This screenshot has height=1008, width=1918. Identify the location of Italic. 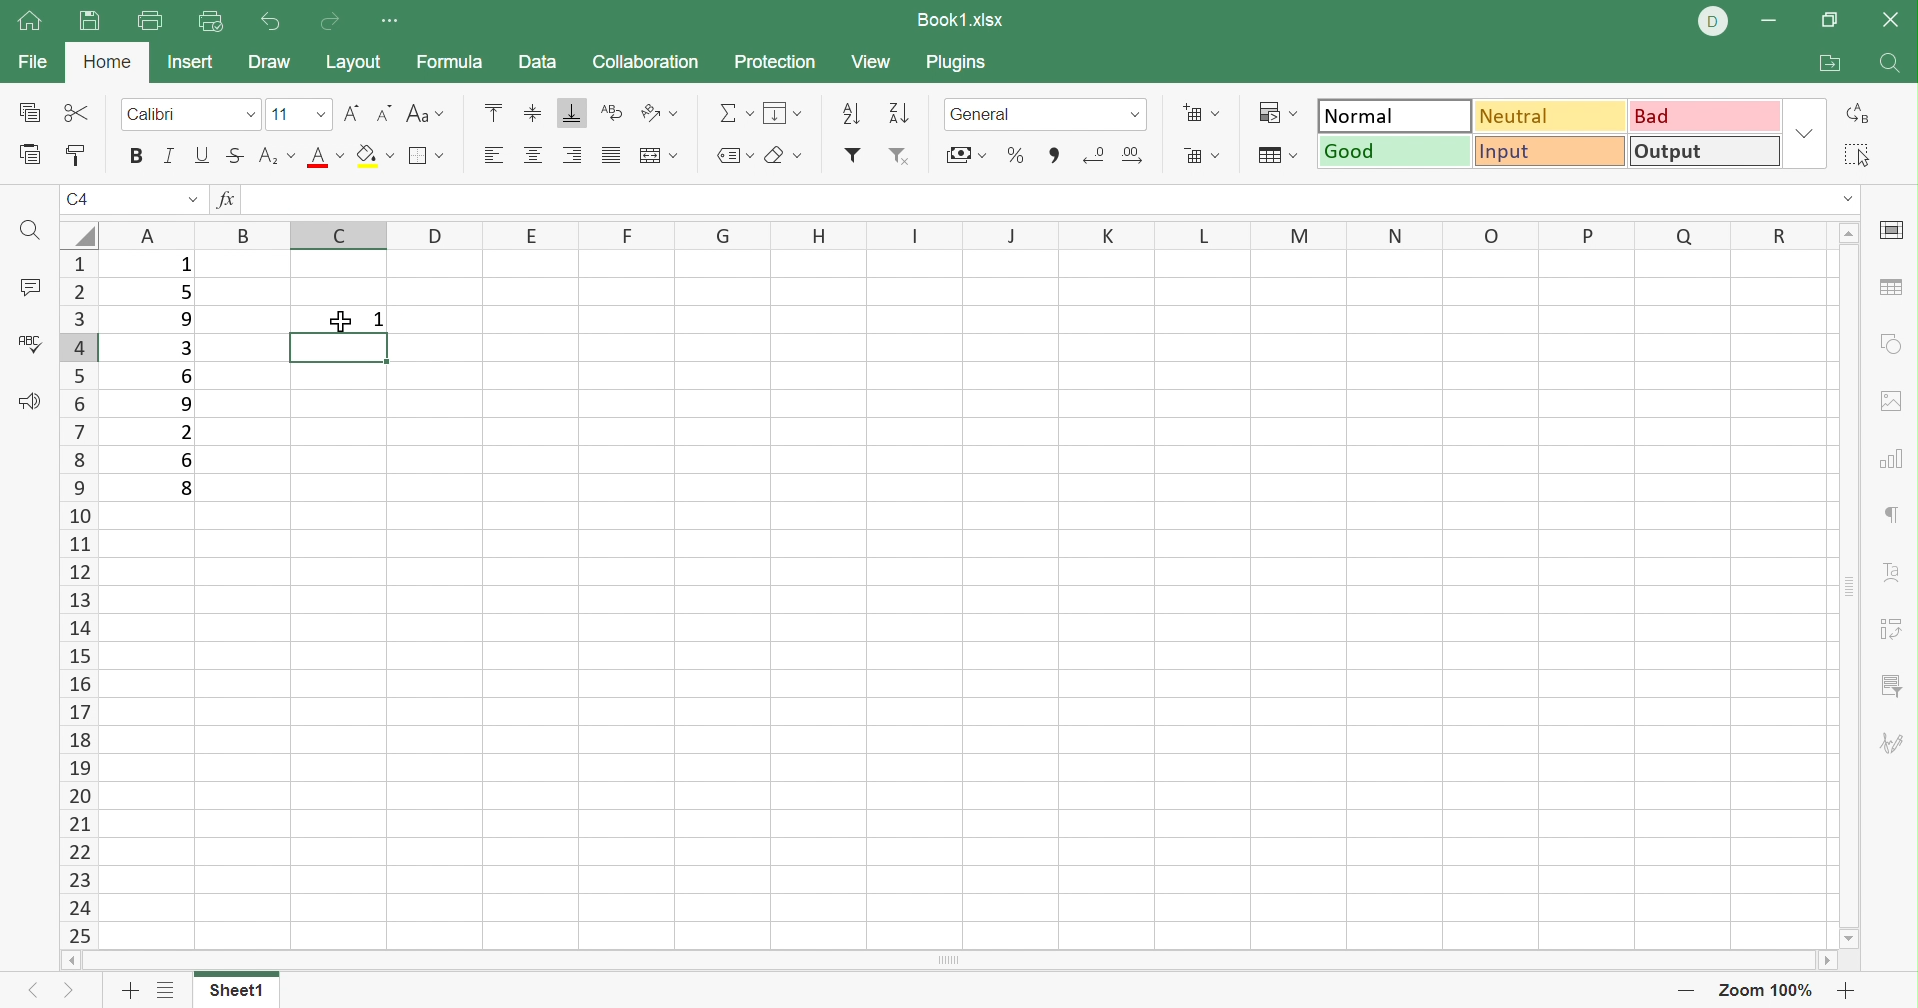
(172, 153).